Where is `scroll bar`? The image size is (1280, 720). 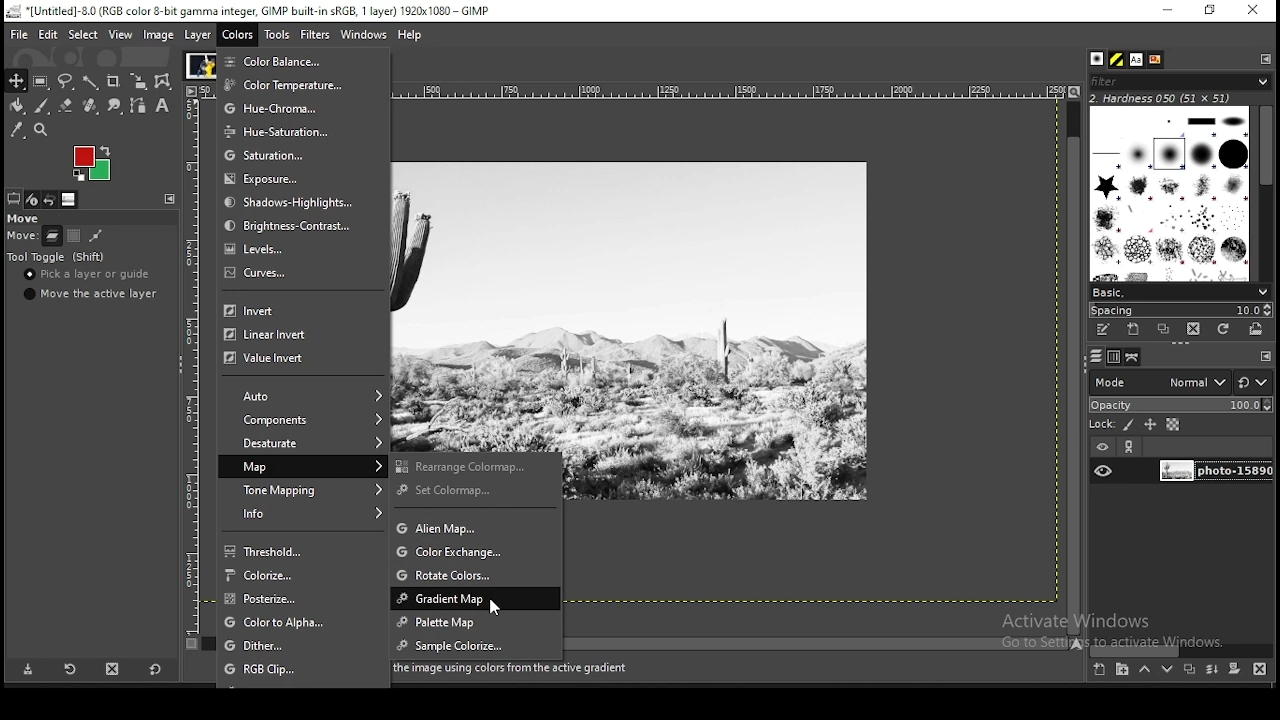 scroll bar is located at coordinates (1181, 650).